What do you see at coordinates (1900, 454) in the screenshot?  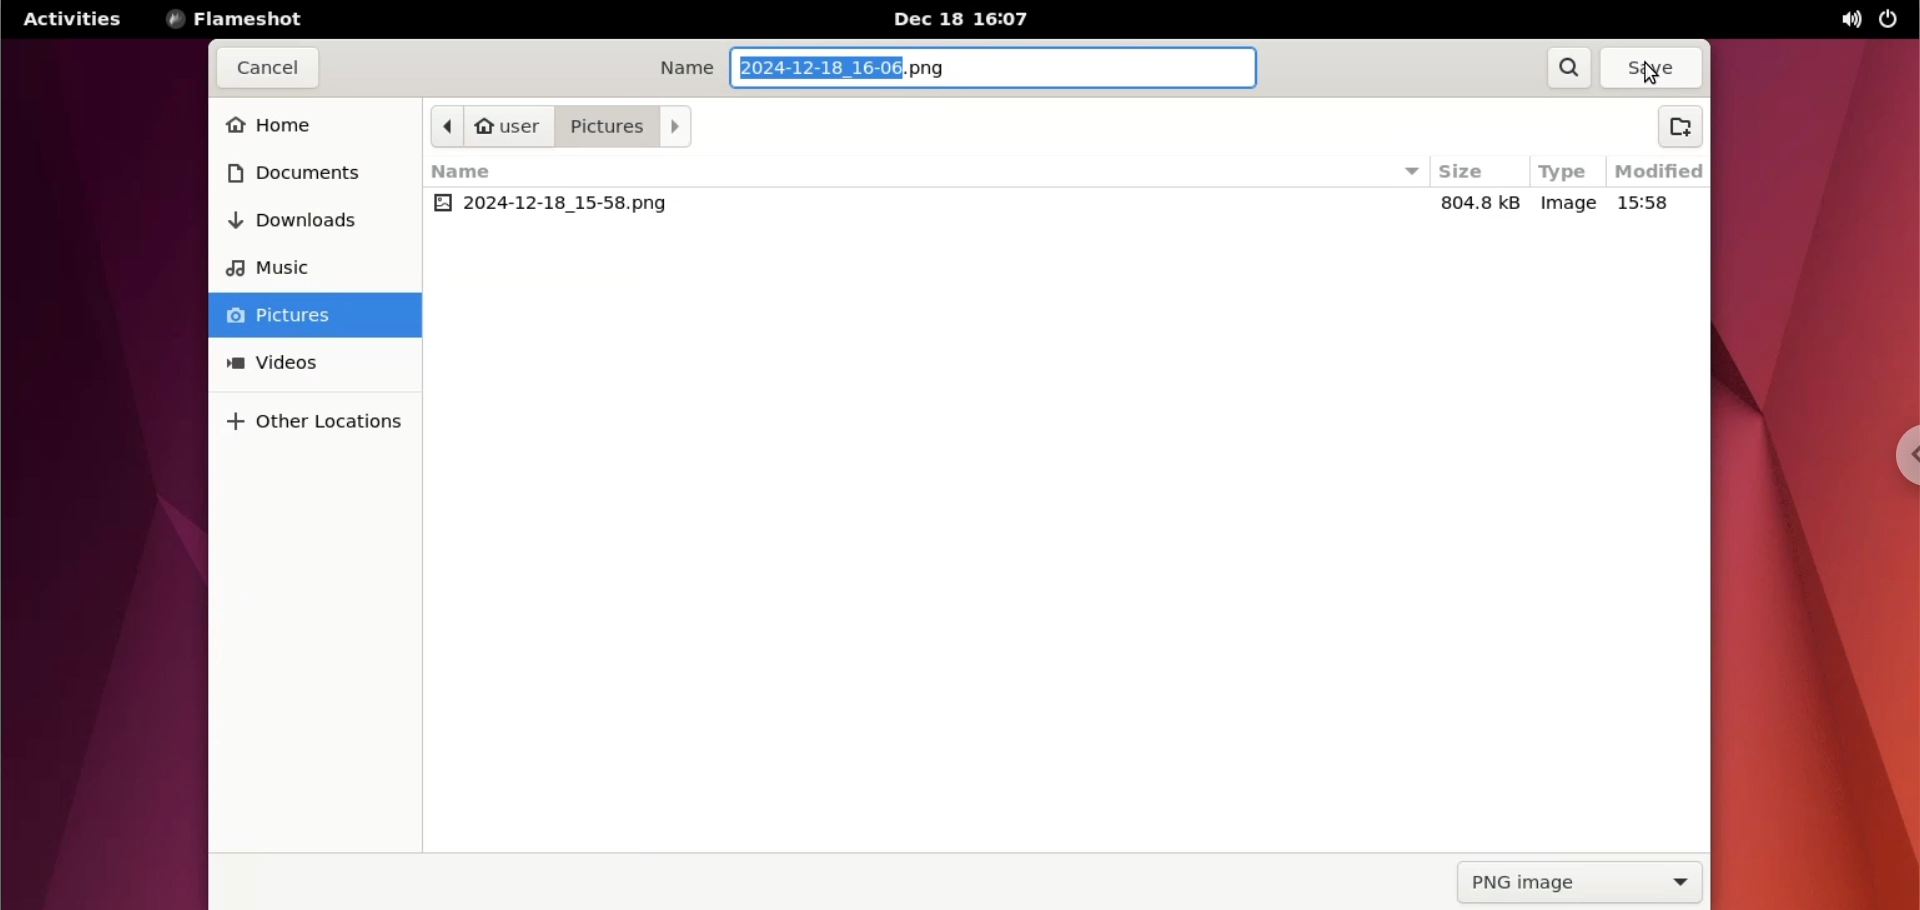 I see `chrome options` at bounding box center [1900, 454].